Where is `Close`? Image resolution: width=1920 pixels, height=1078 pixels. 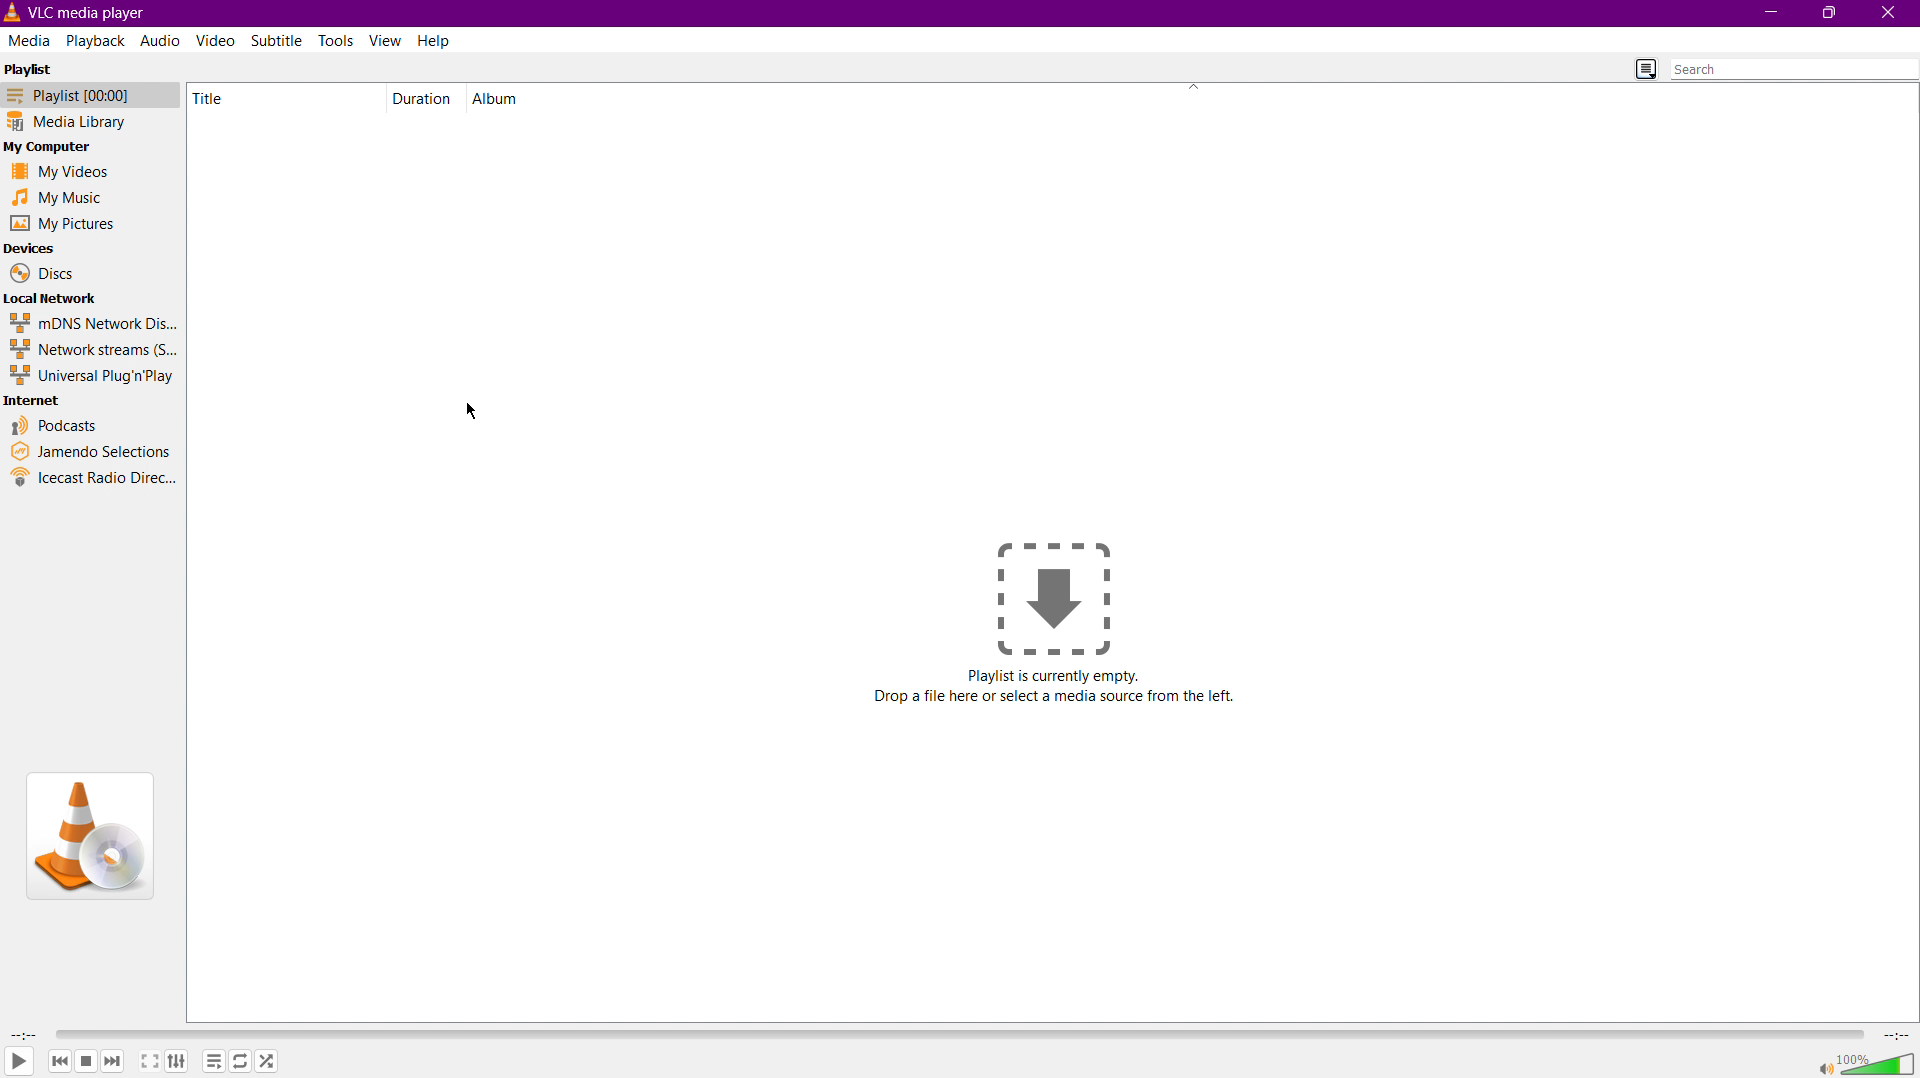 Close is located at coordinates (1891, 14).